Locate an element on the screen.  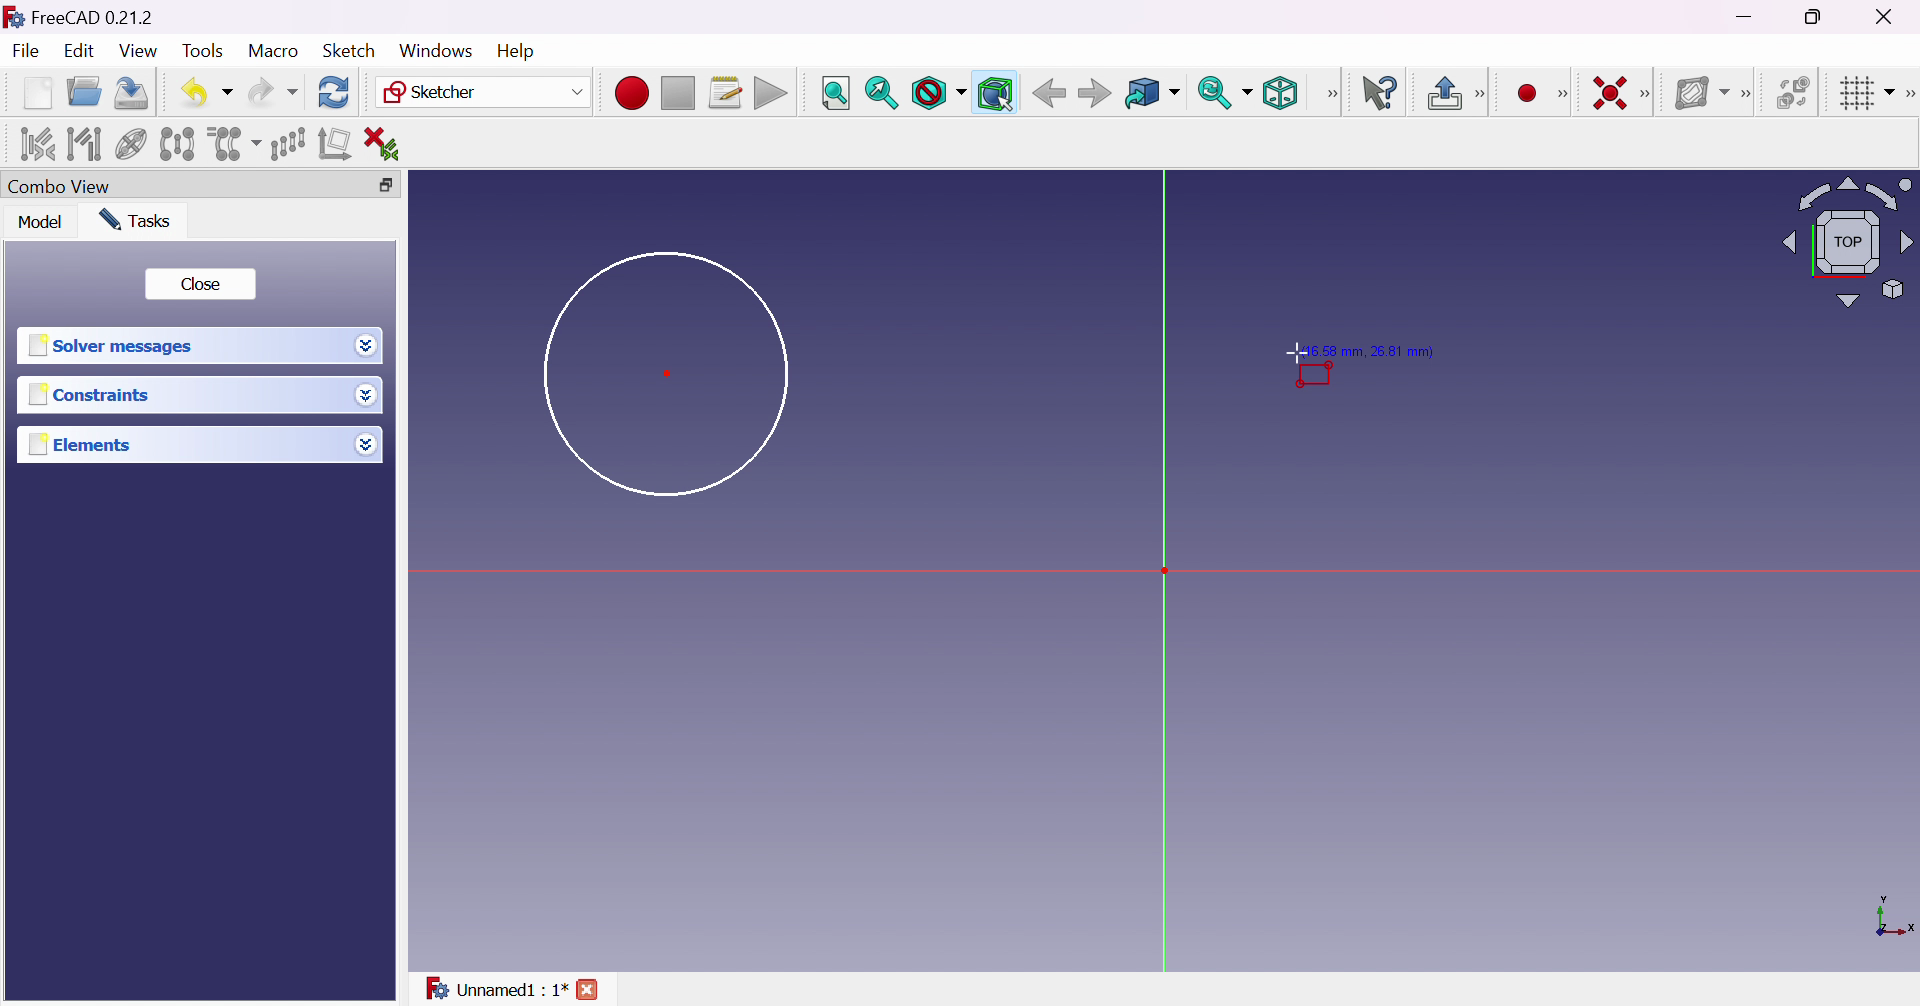
Open... is located at coordinates (83, 93).